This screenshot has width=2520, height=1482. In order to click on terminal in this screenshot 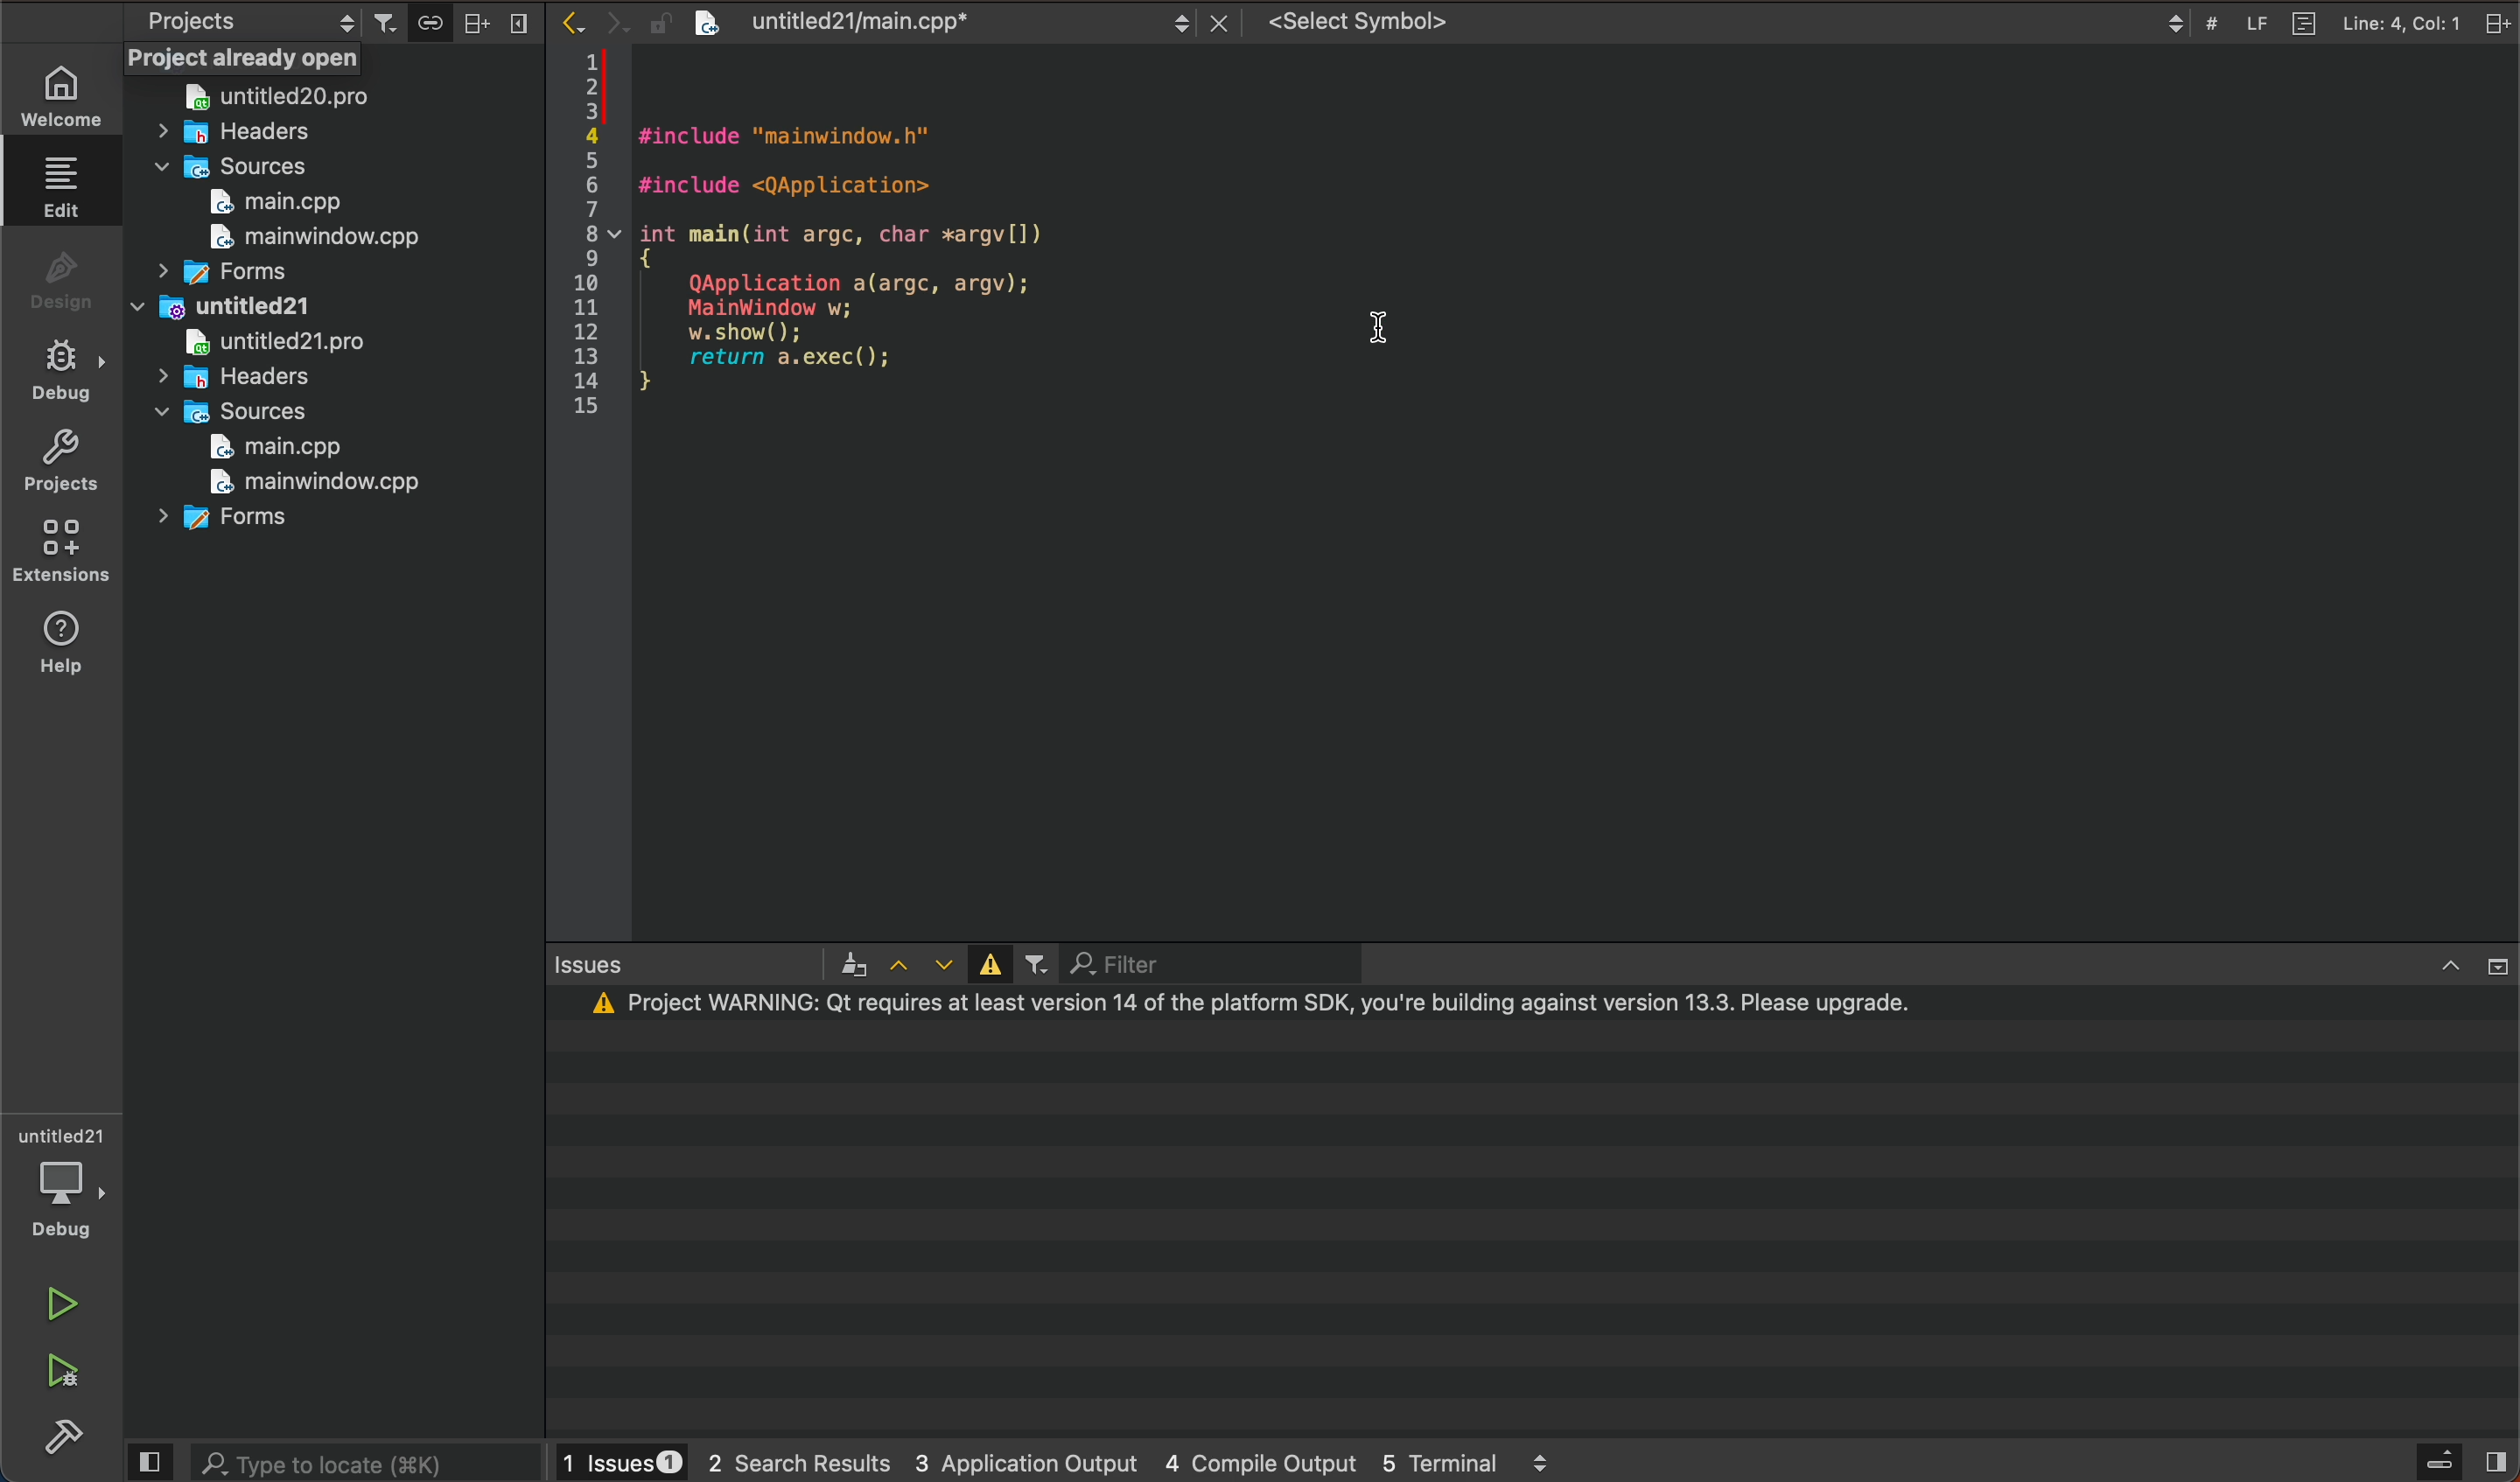, I will do `click(1539, 1211)`.